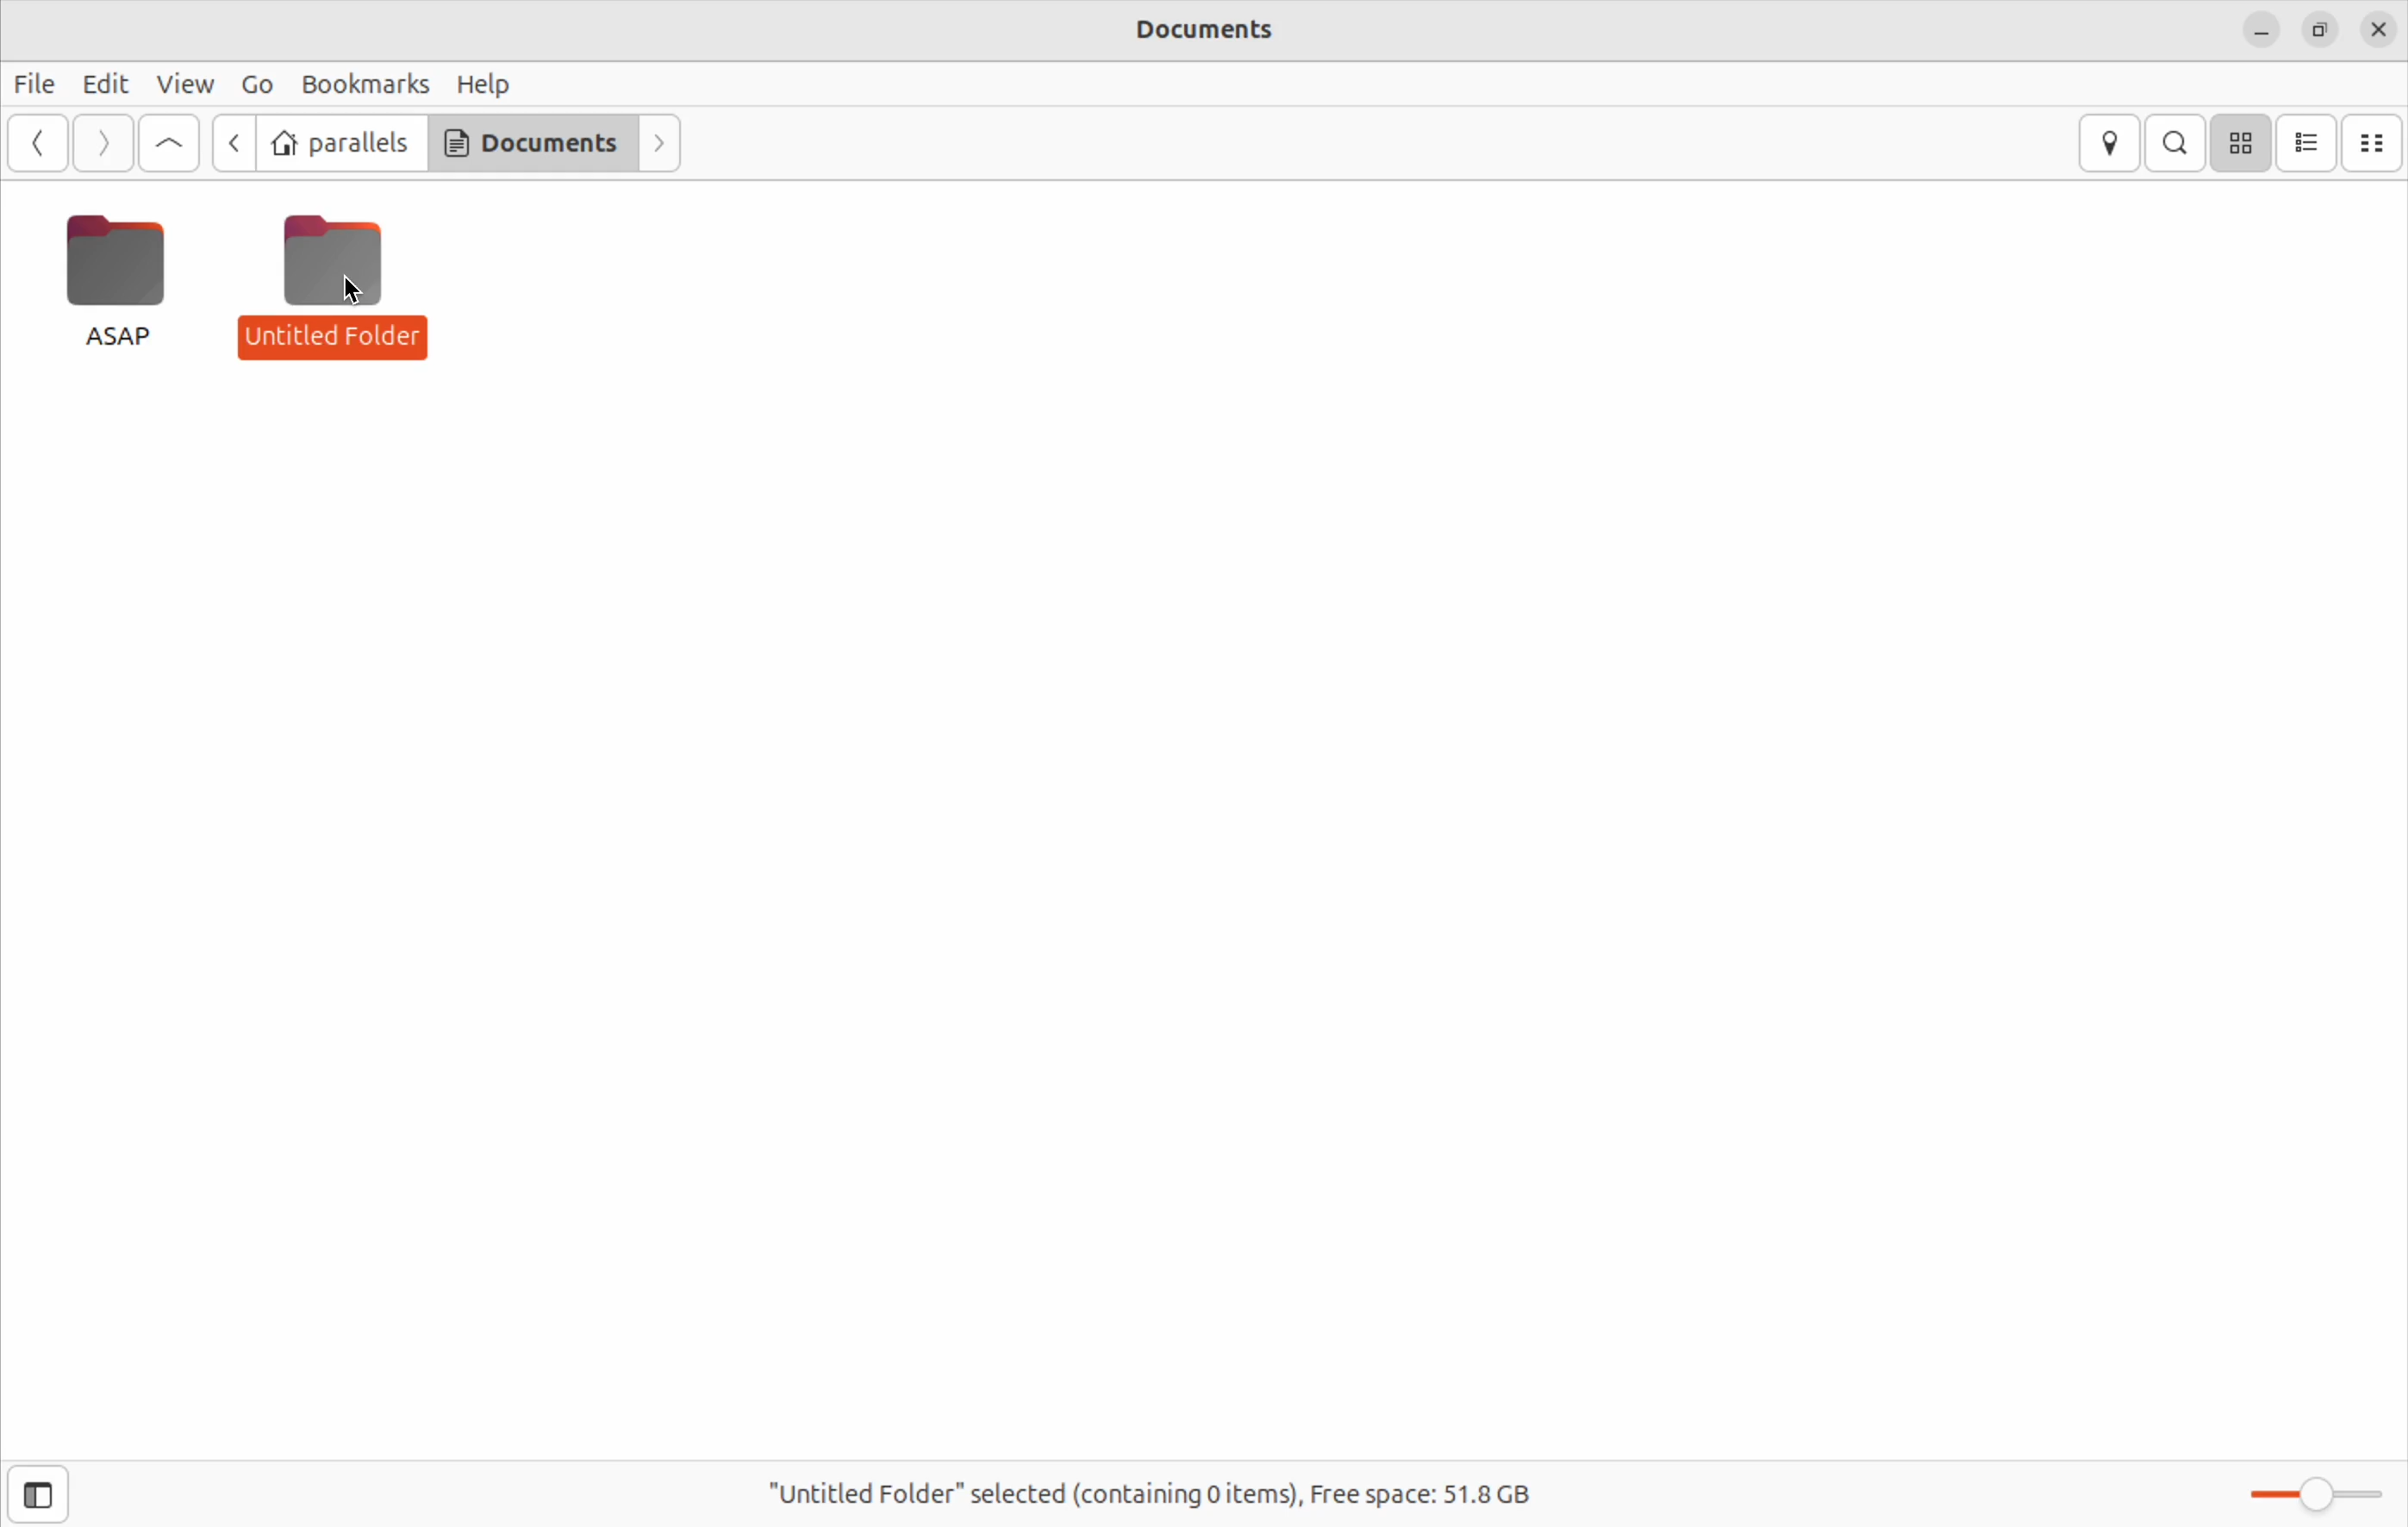  What do you see at coordinates (59, 1492) in the screenshot?
I see `open sidebar` at bounding box center [59, 1492].